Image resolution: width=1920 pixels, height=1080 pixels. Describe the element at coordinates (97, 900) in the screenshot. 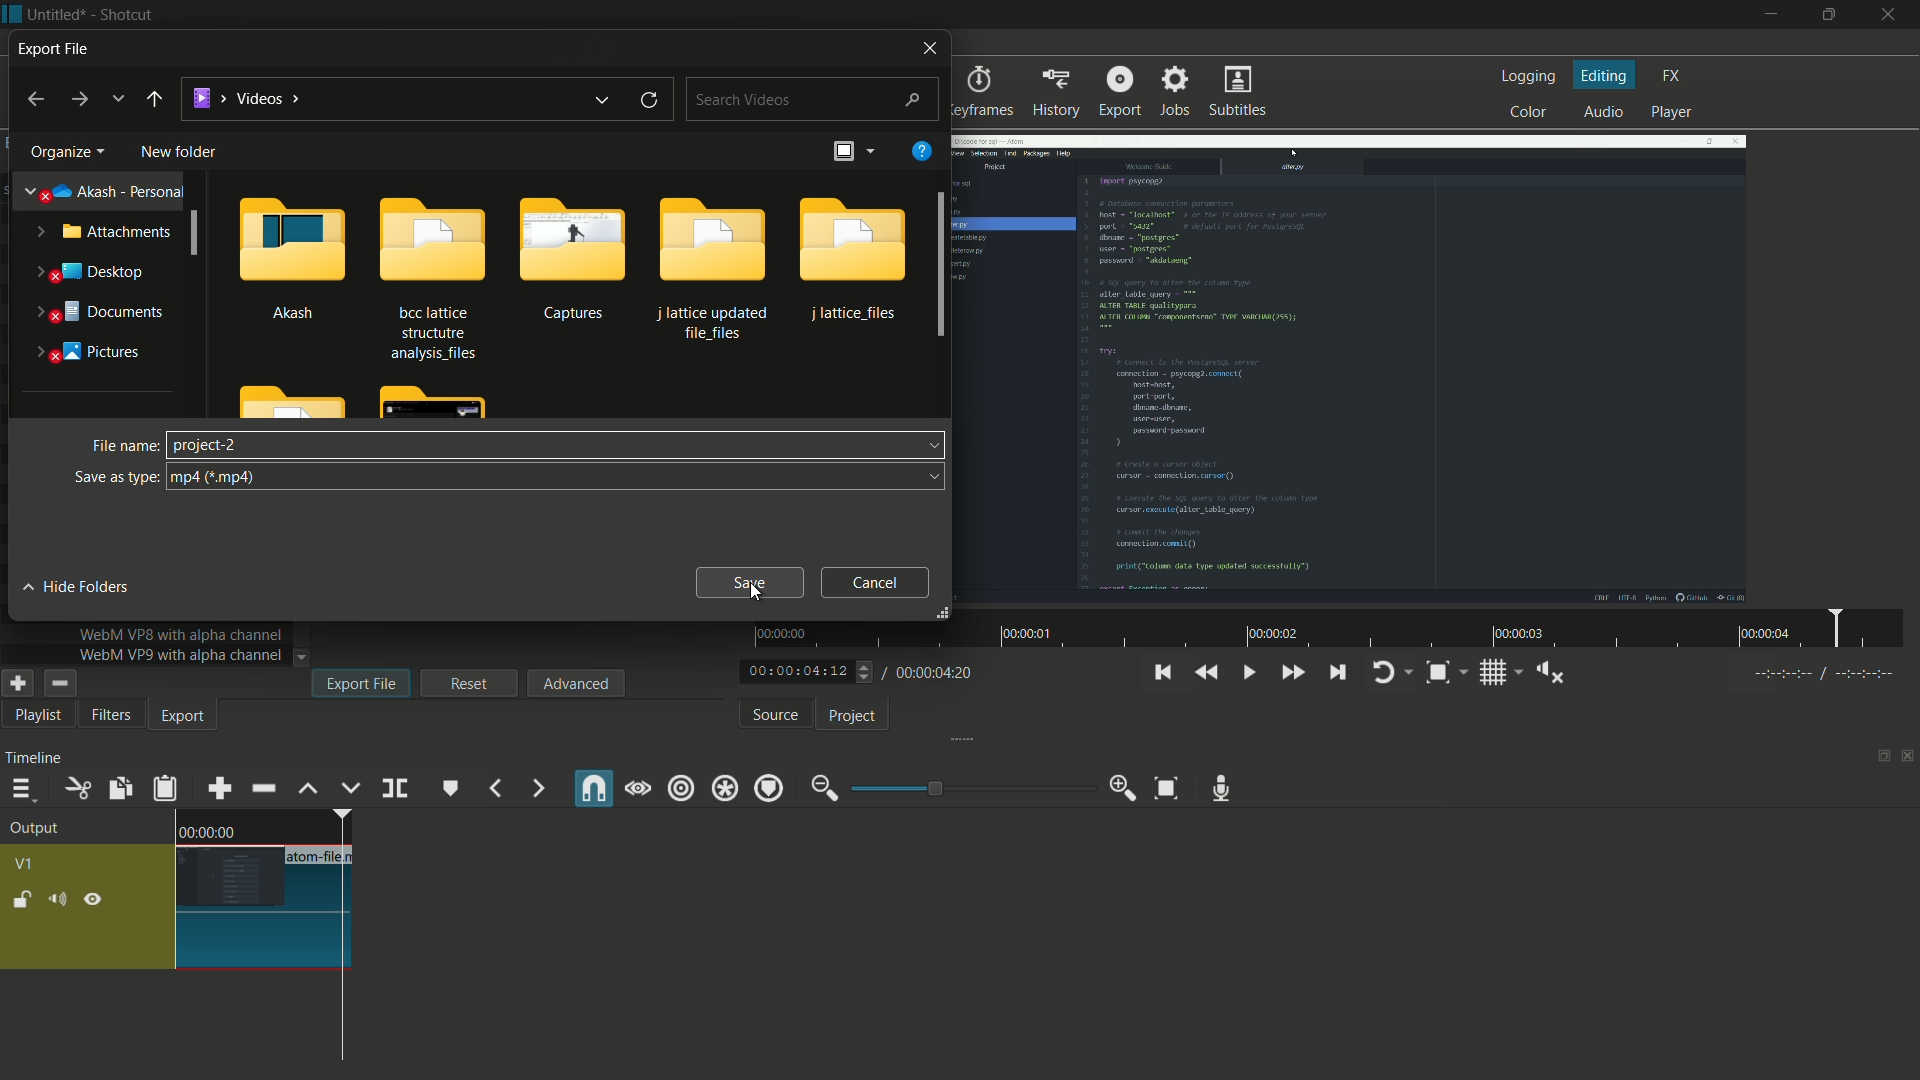

I see `hide` at that location.